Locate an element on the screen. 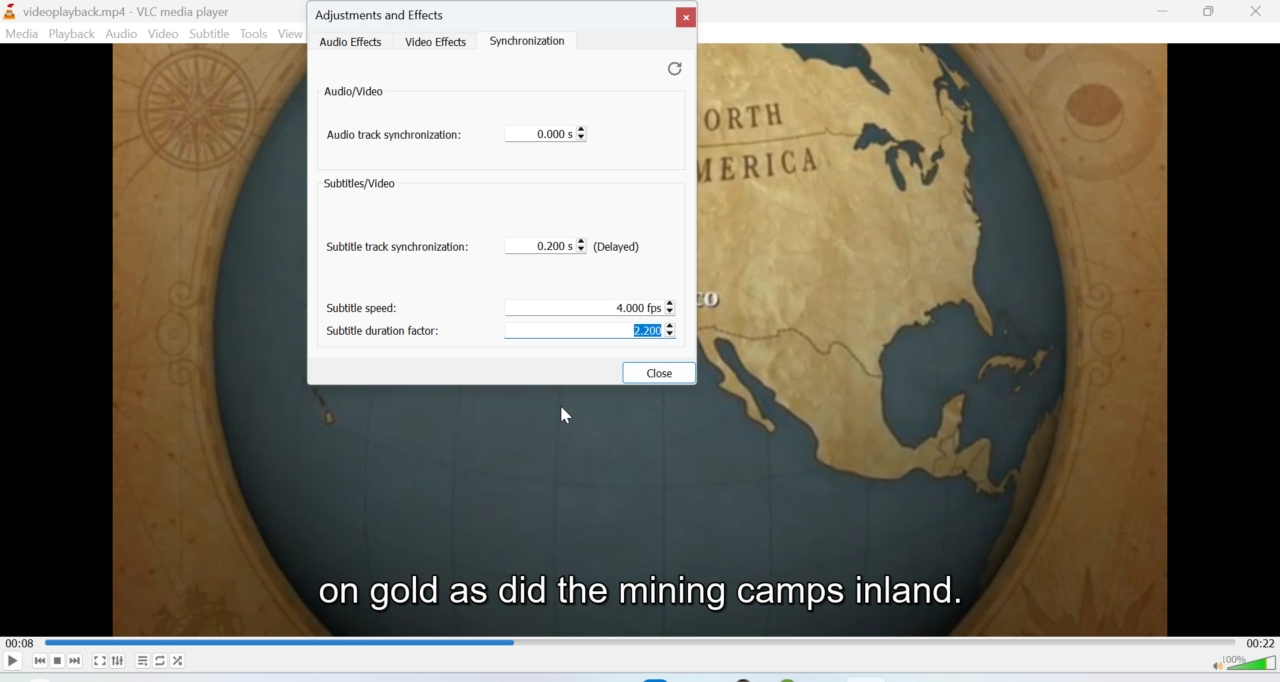 Image resolution: width=1280 pixels, height=682 pixels. Fullscreen is located at coordinates (99, 661).